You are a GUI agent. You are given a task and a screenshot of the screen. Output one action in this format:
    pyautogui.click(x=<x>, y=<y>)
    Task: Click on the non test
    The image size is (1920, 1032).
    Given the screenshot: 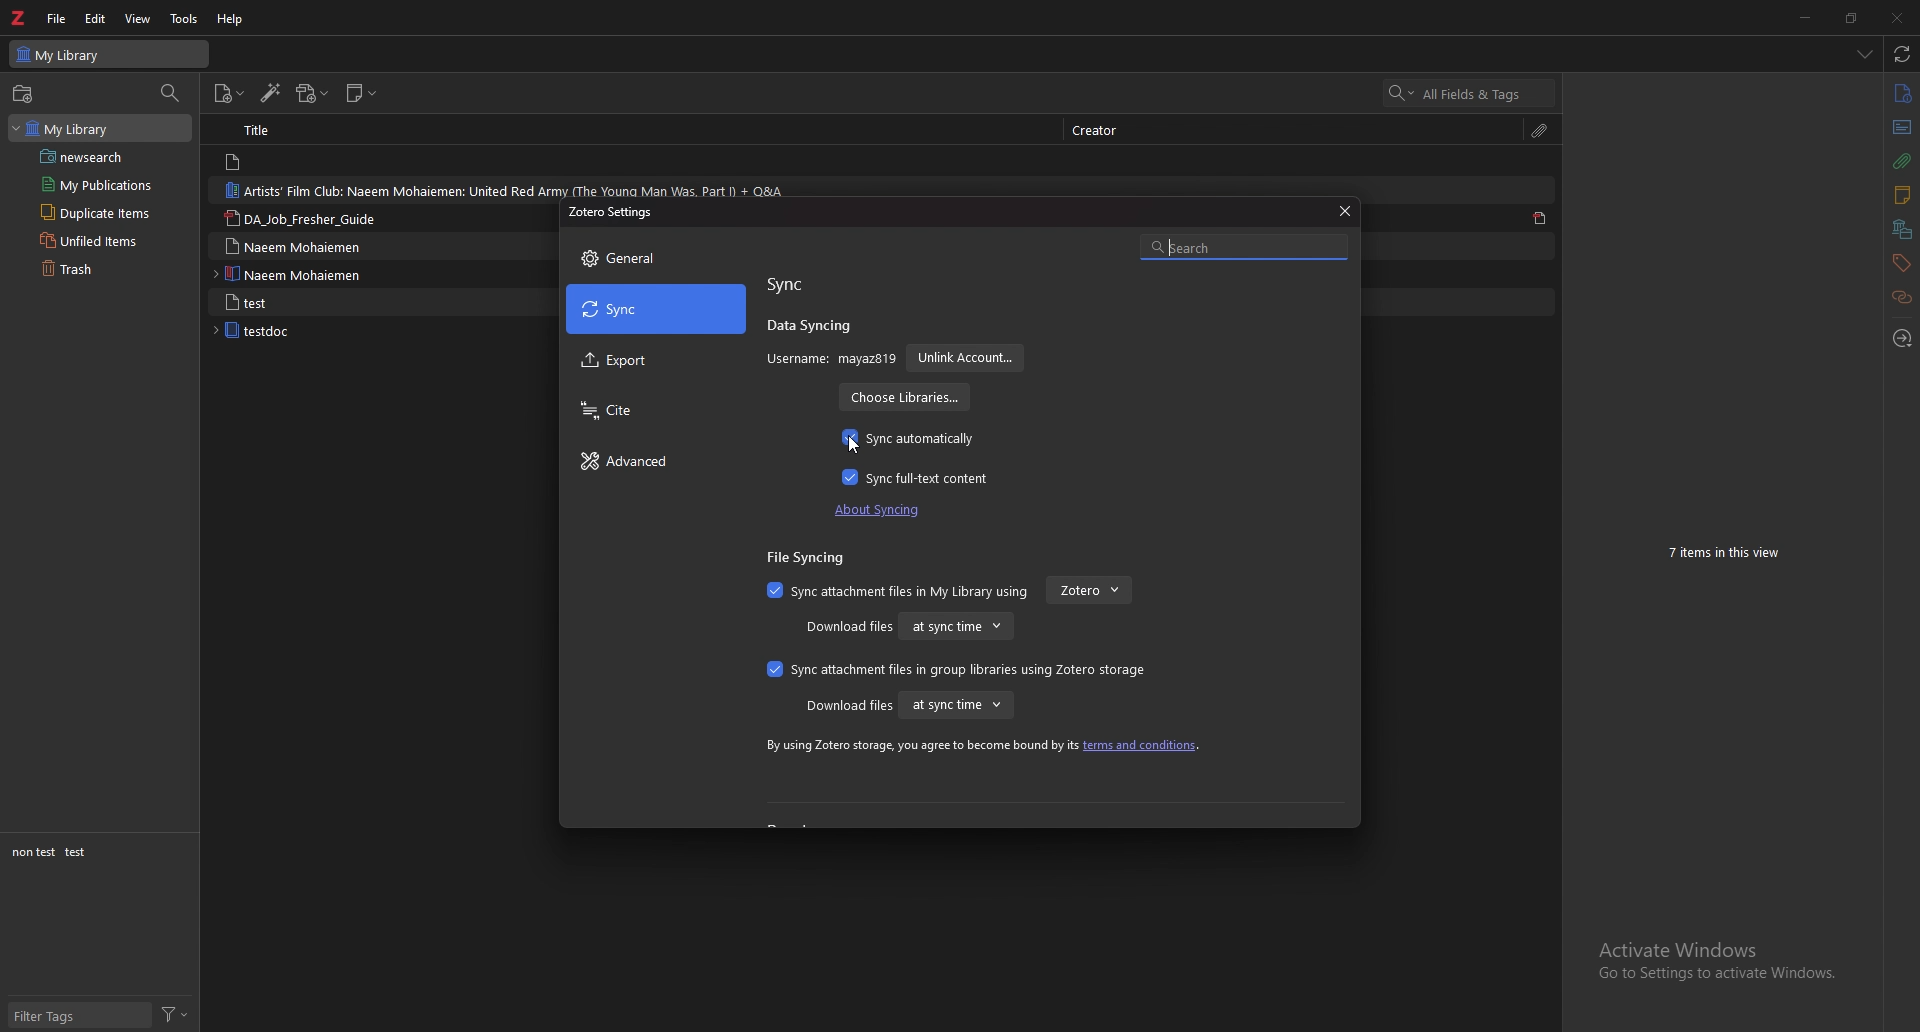 What is the action you would take?
    pyautogui.click(x=32, y=853)
    